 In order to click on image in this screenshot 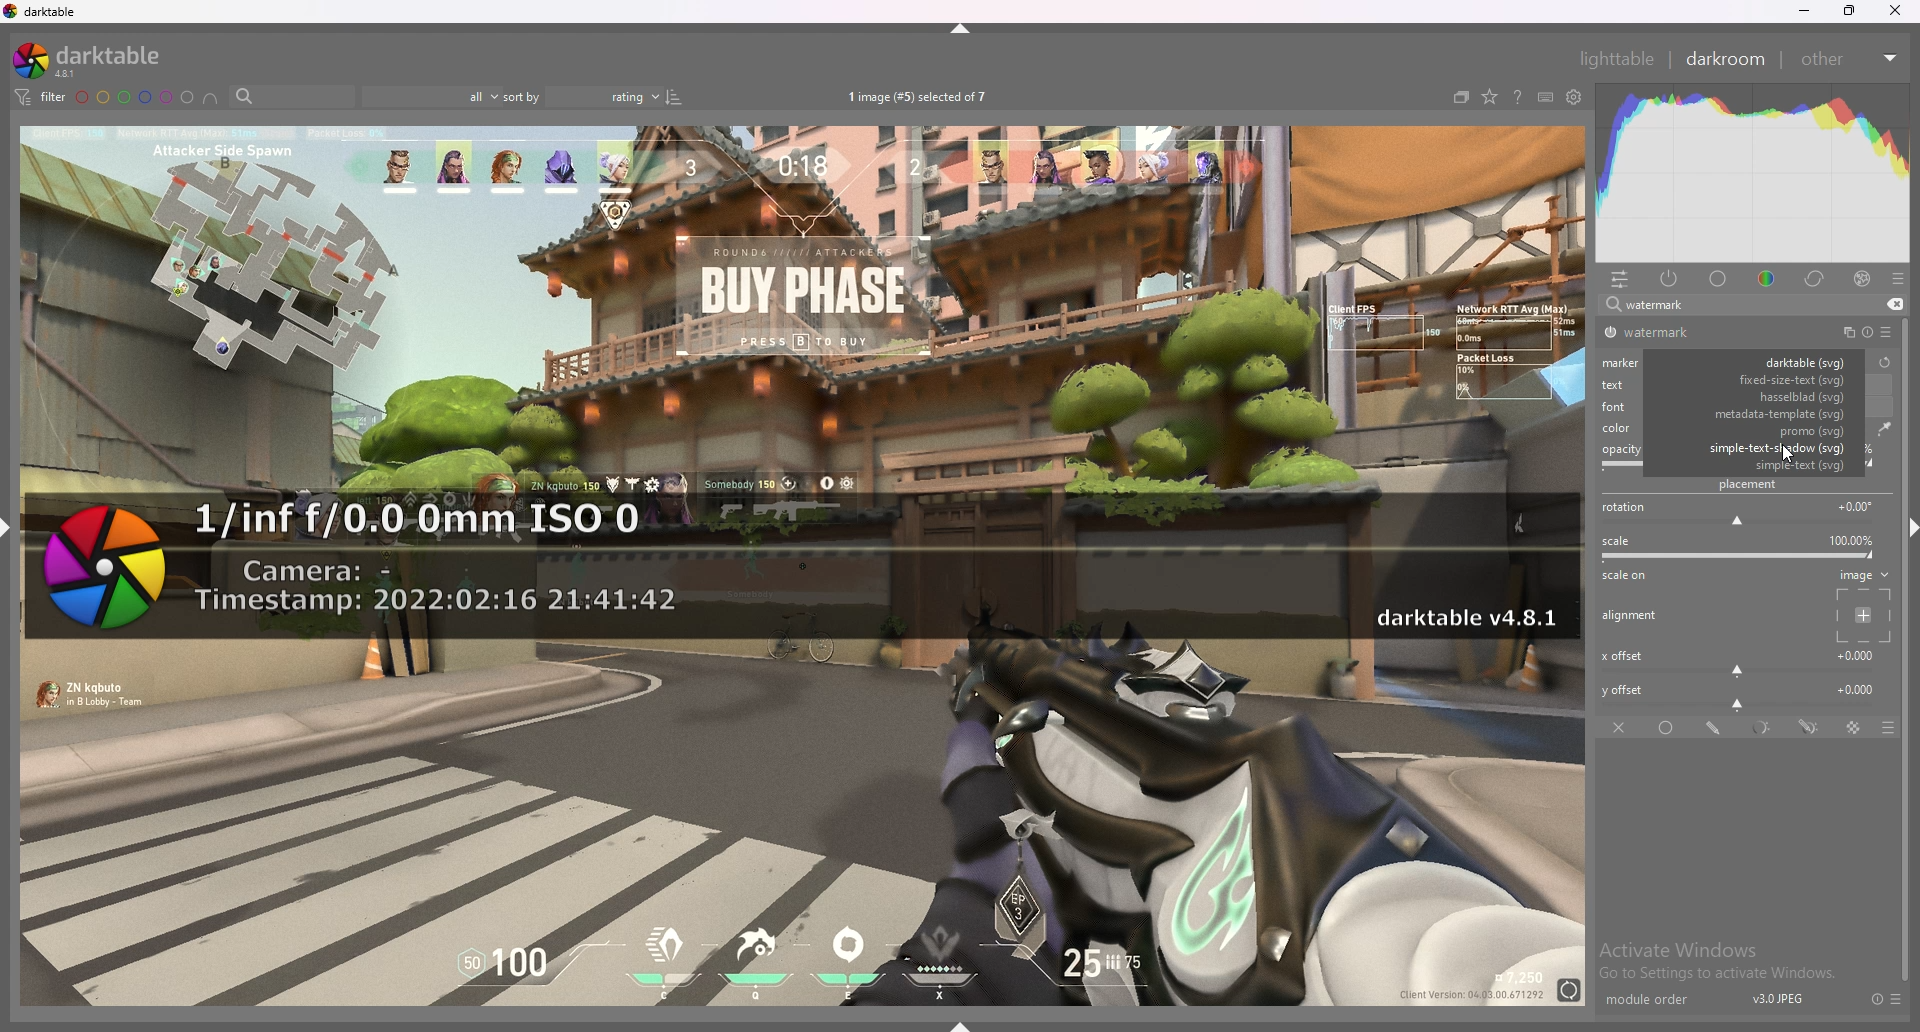, I will do `click(1860, 605)`.